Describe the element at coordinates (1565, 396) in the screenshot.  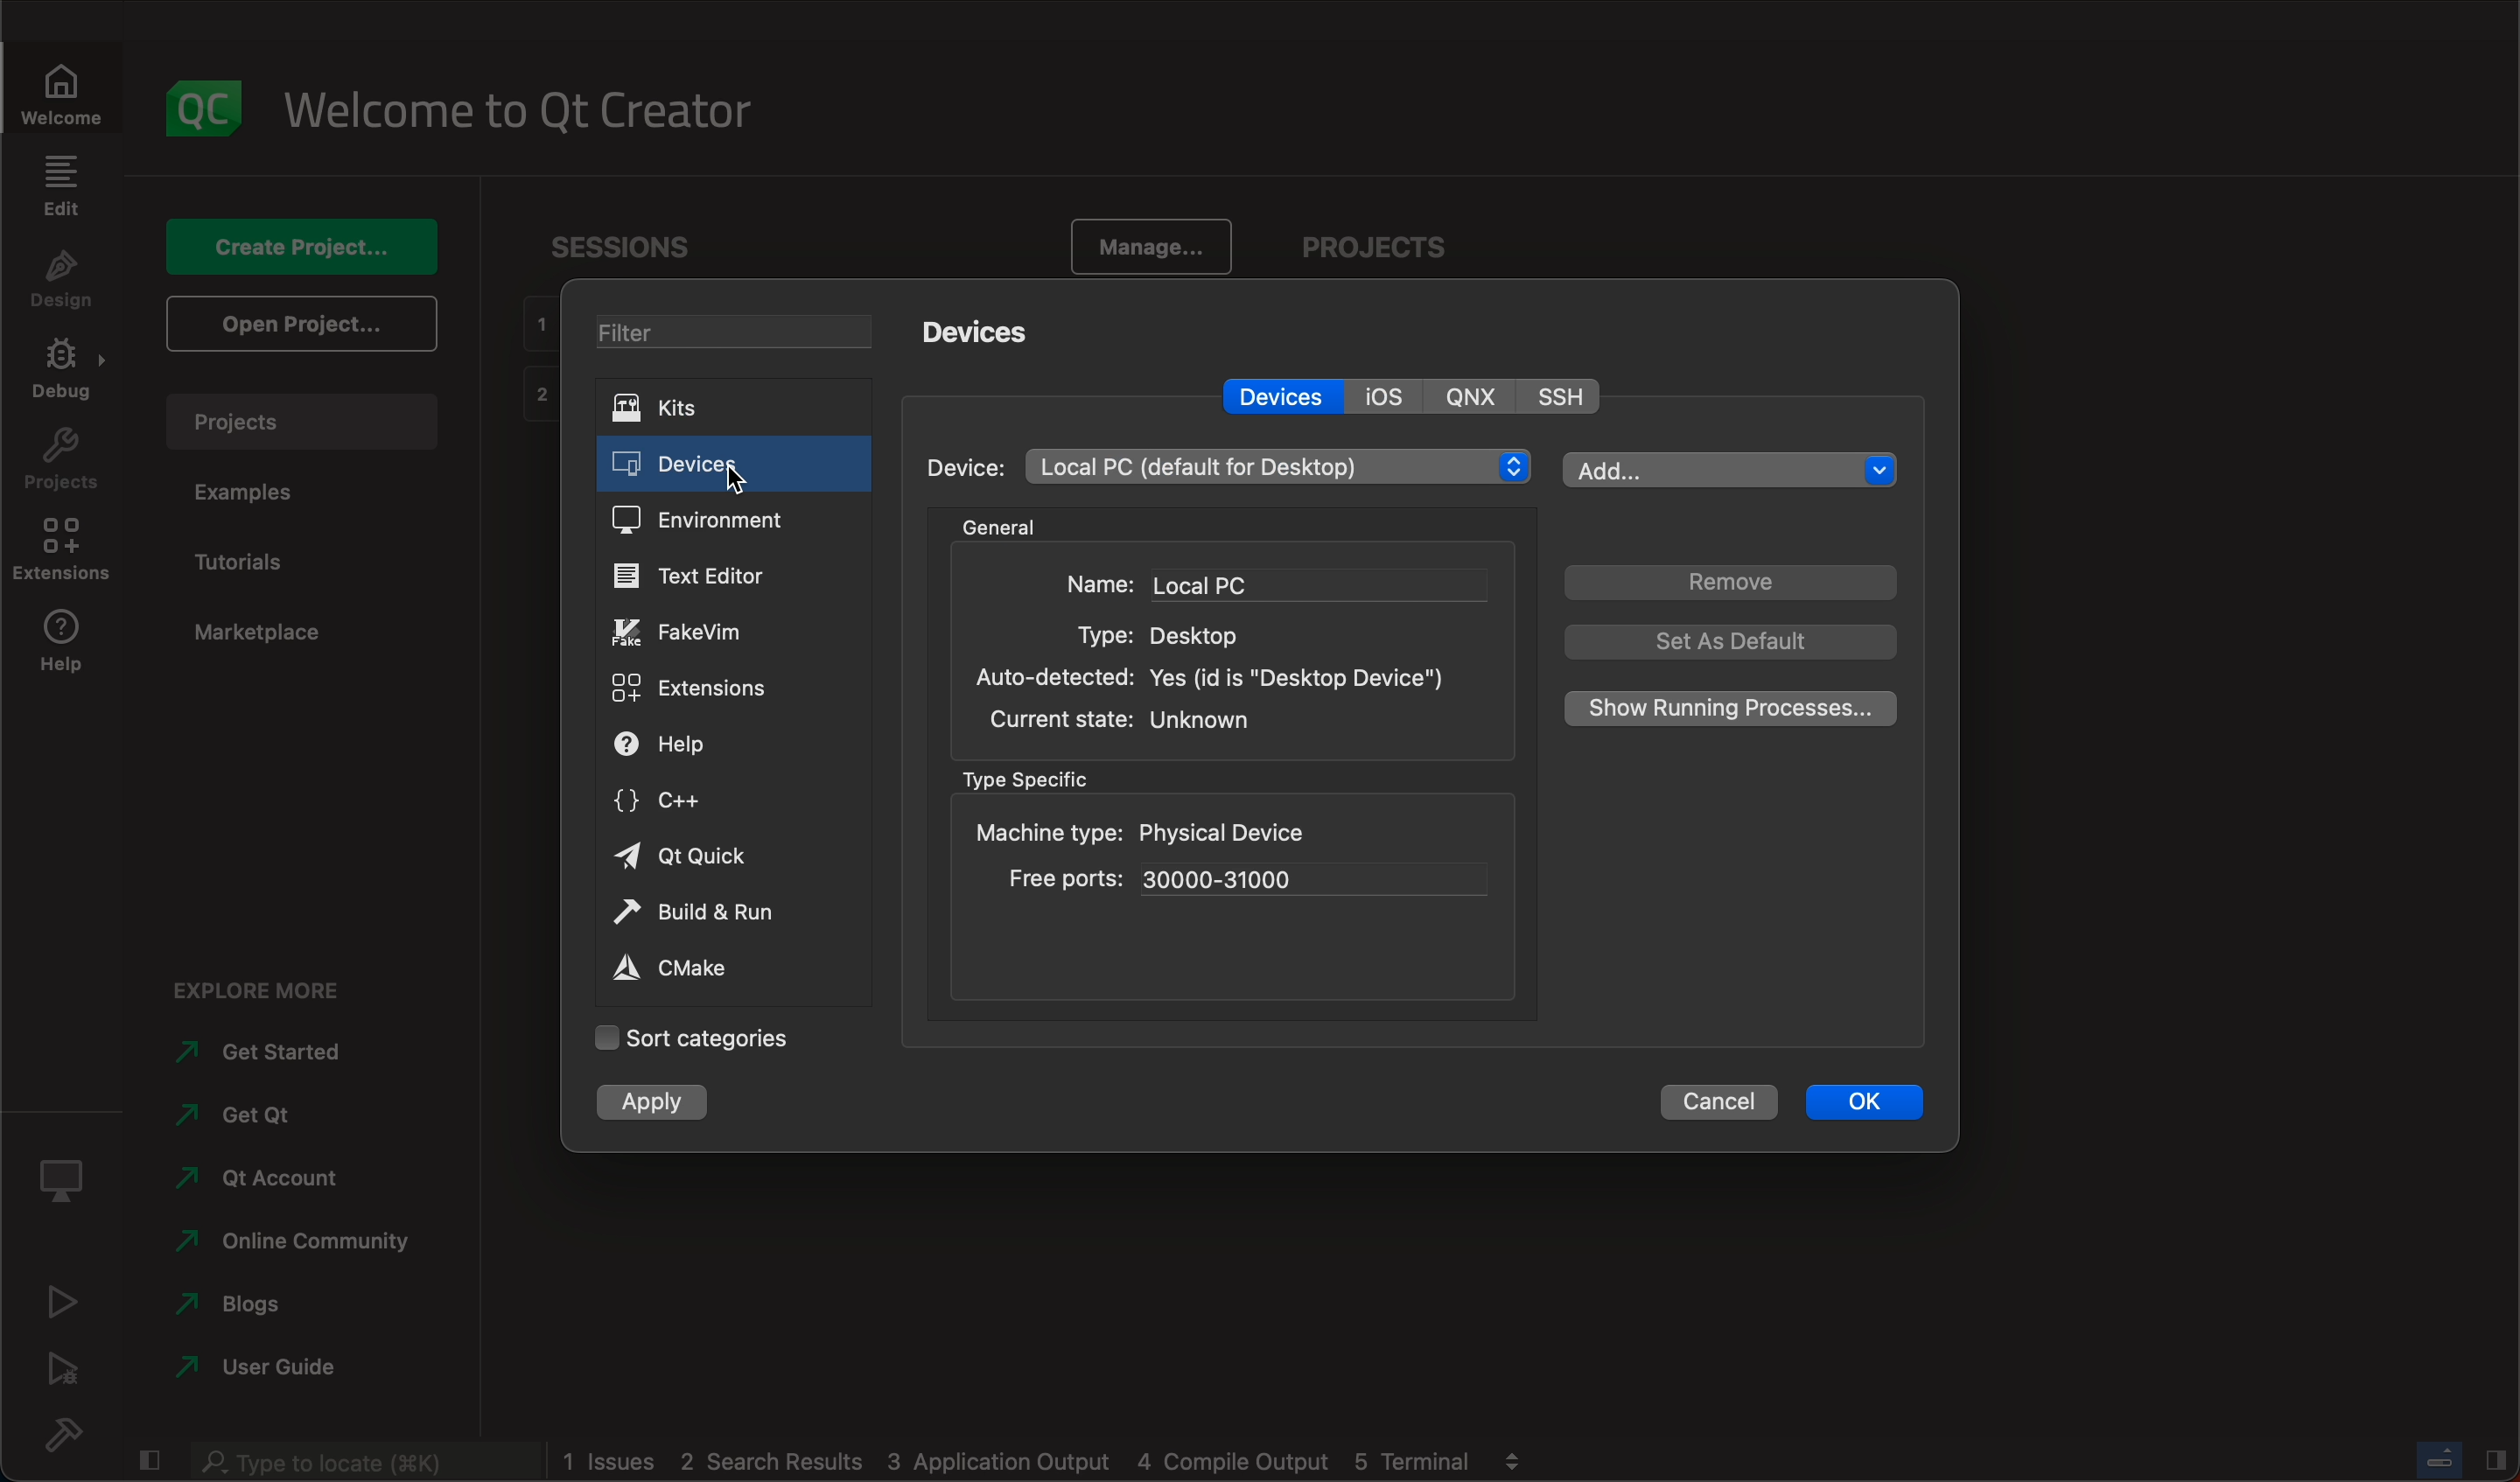
I see `SSH` at that location.